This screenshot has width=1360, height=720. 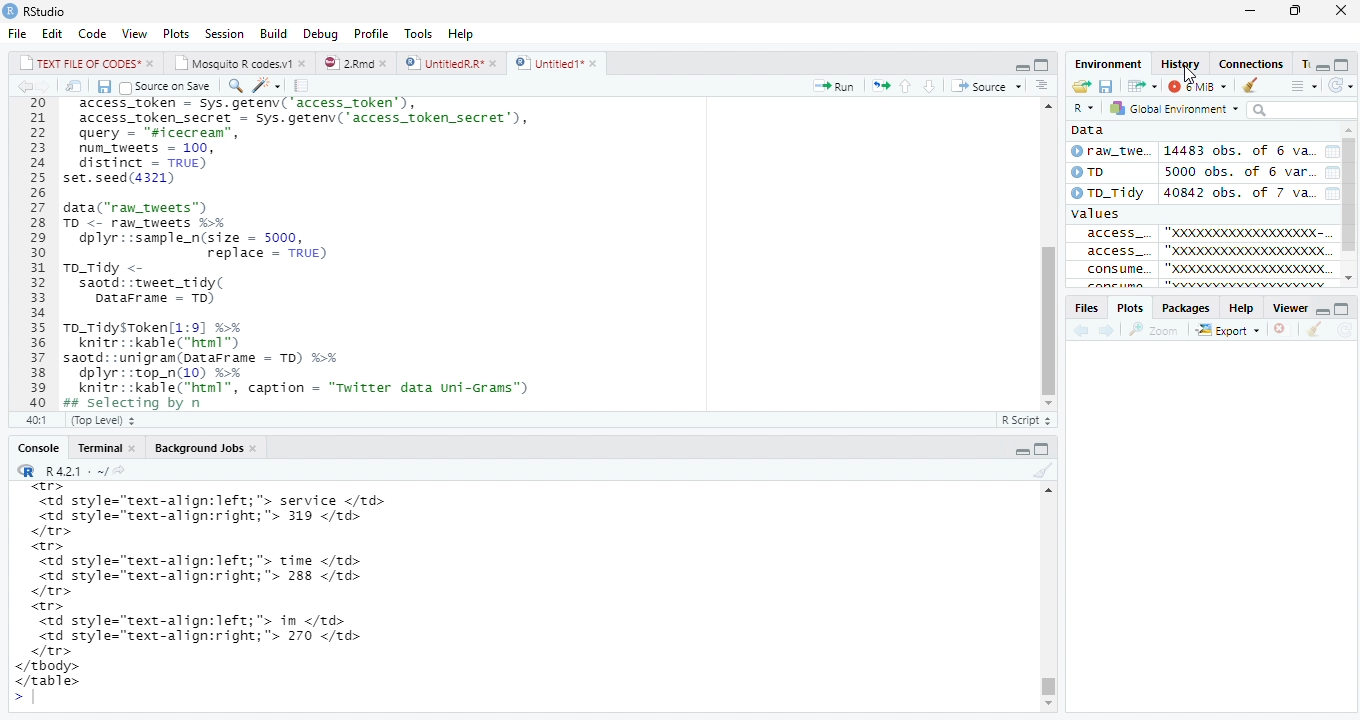 What do you see at coordinates (1263, 63) in the screenshot?
I see `Connections` at bounding box center [1263, 63].